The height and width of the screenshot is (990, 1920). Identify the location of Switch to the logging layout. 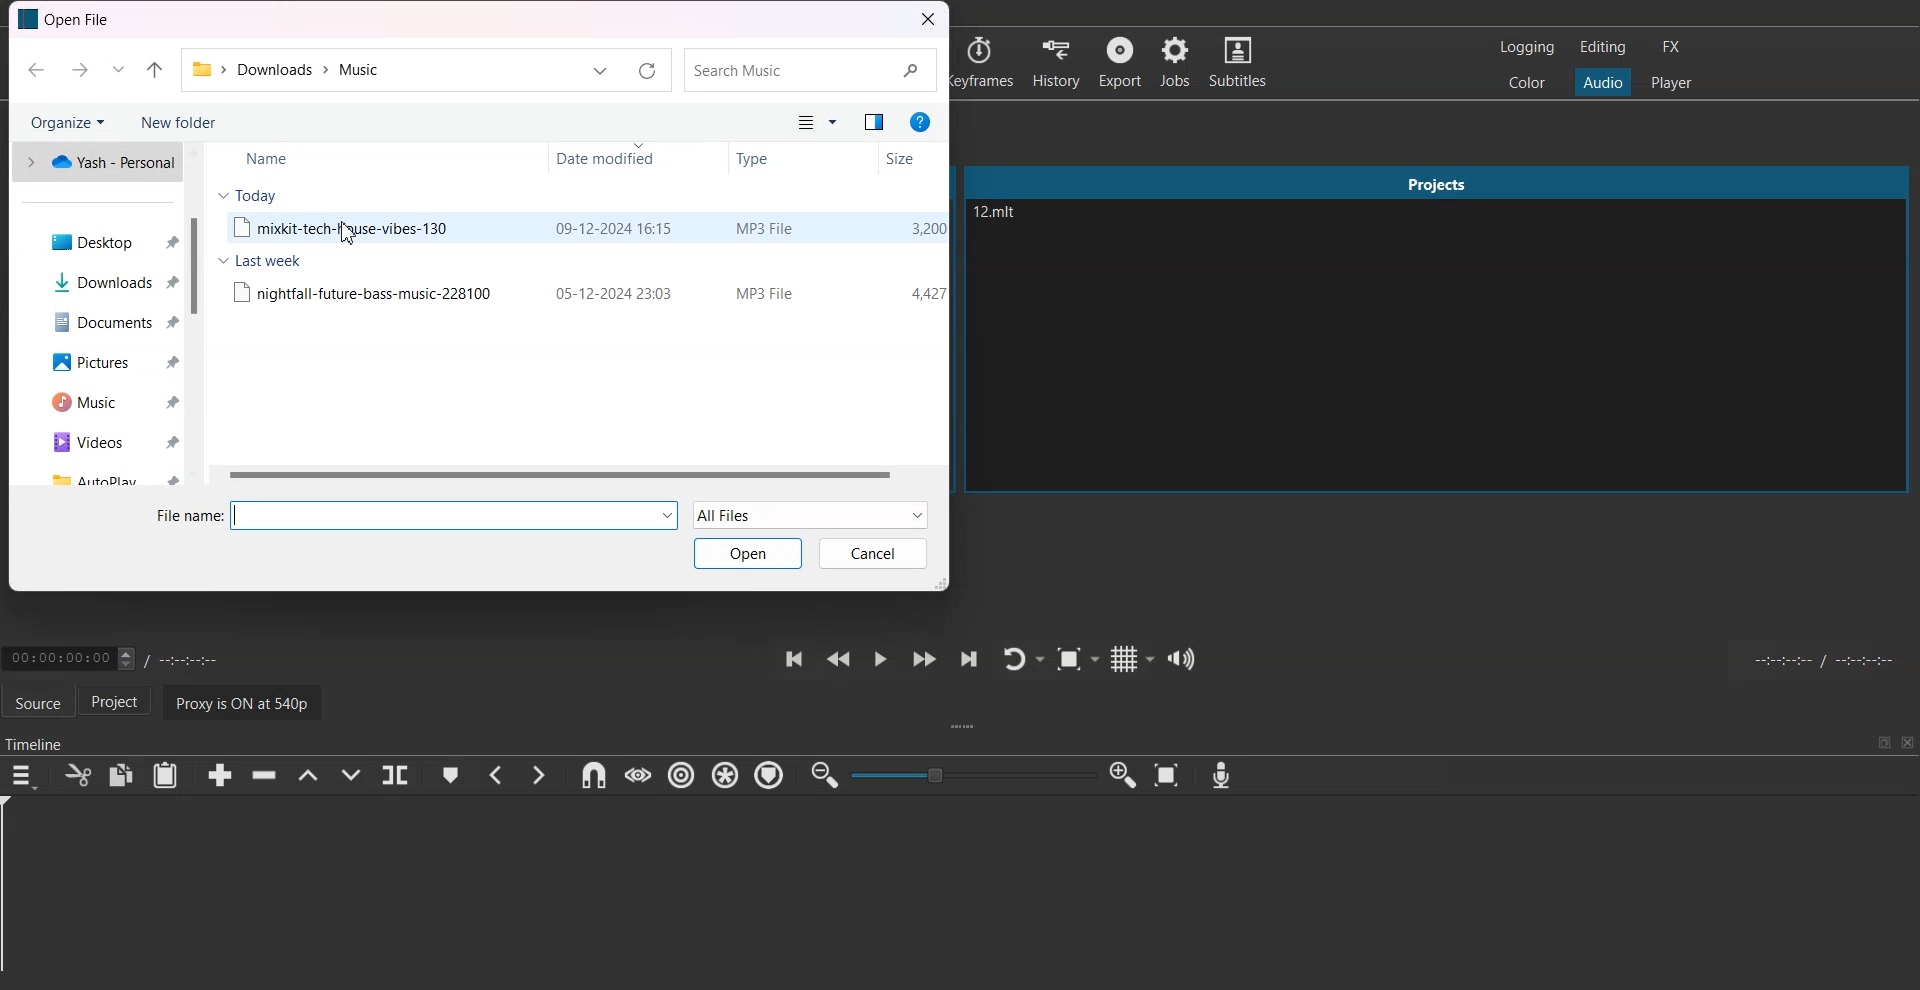
(1525, 47).